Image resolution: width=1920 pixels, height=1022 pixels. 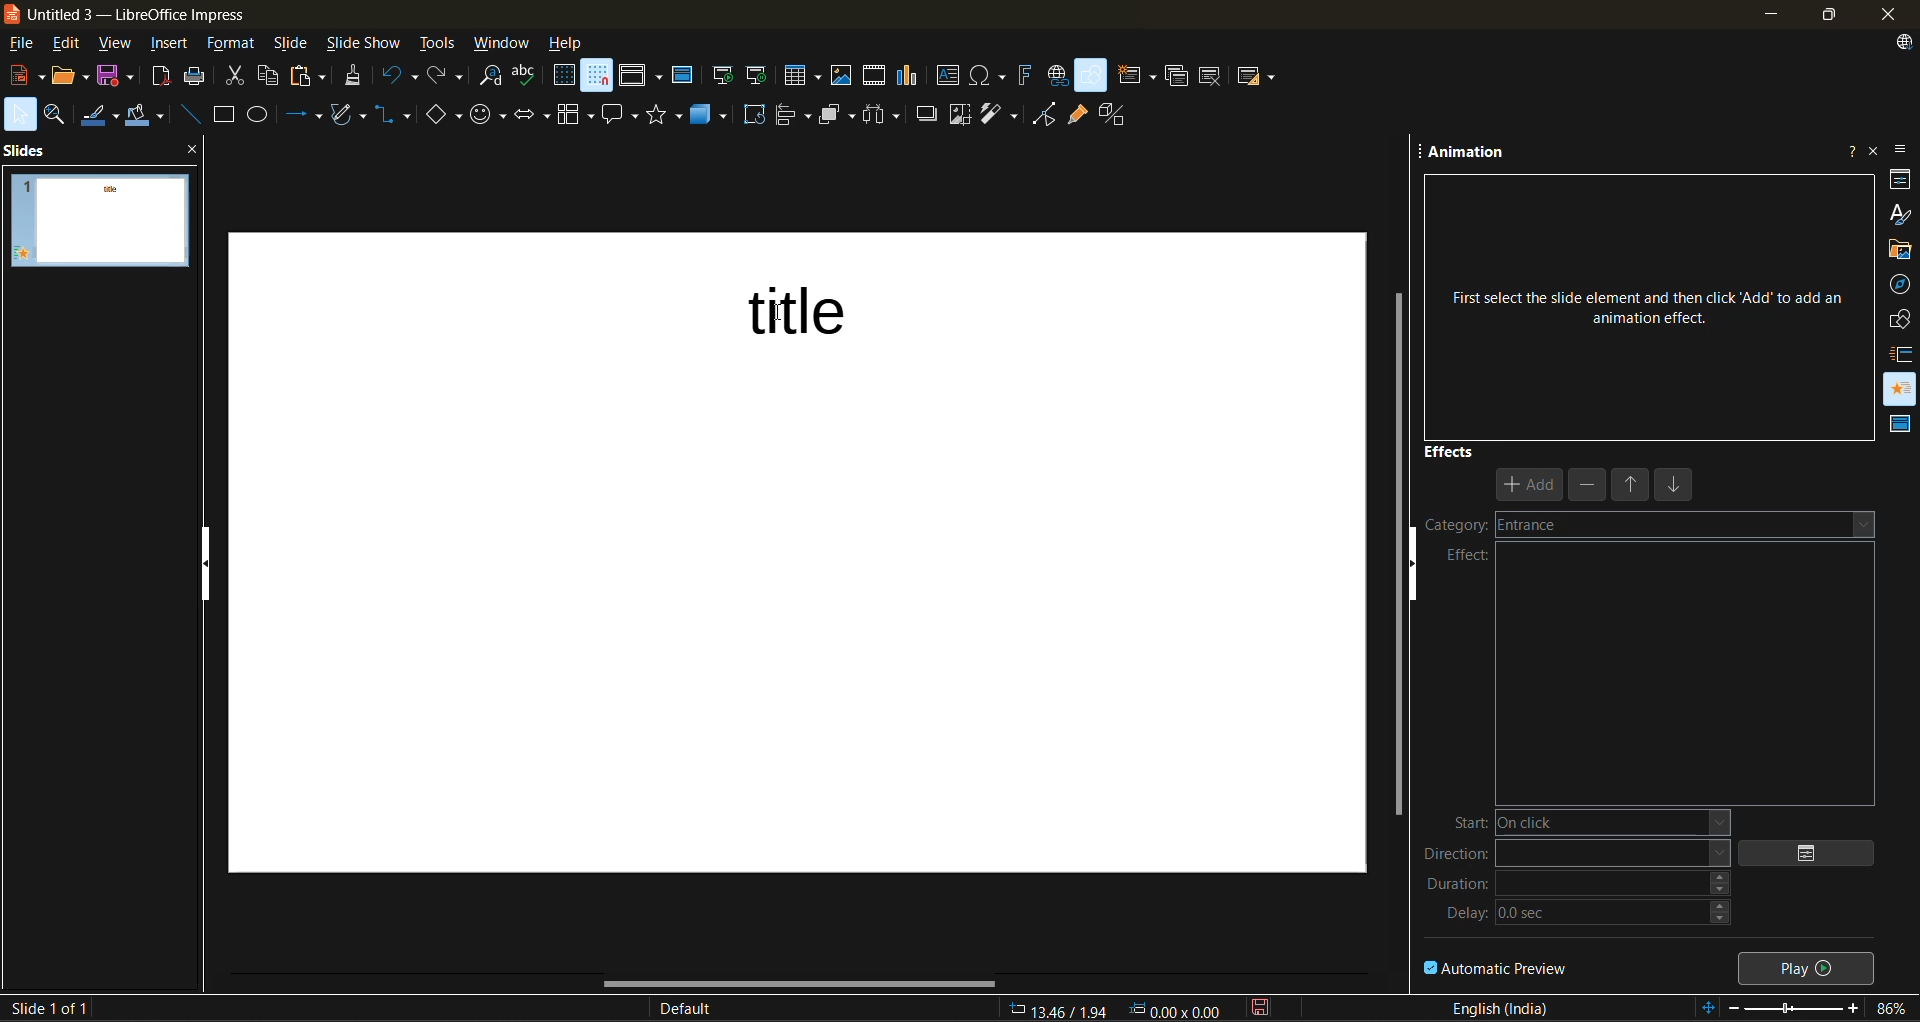 What do you see at coordinates (801, 983) in the screenshot?
I see `horizontal scroll bar` at bounding box center [801, 983].